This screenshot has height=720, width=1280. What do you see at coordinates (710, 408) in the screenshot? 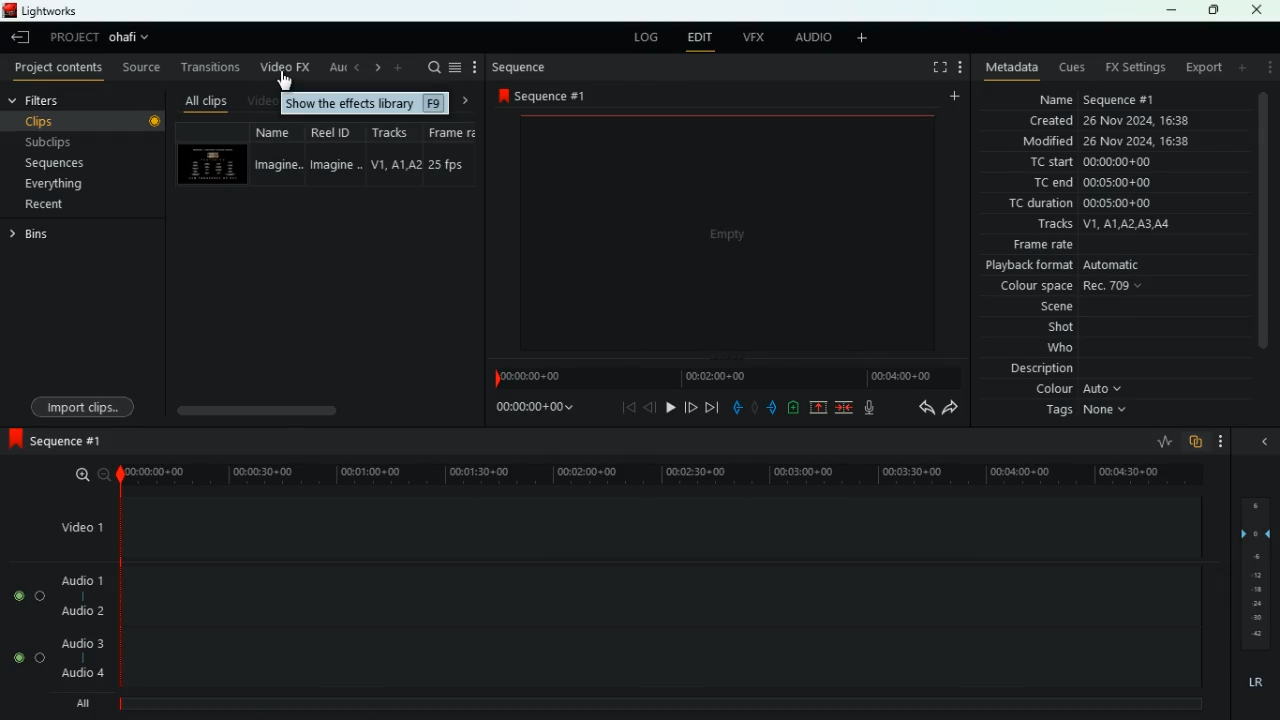
I see `end` at bounding box center [710, 408].